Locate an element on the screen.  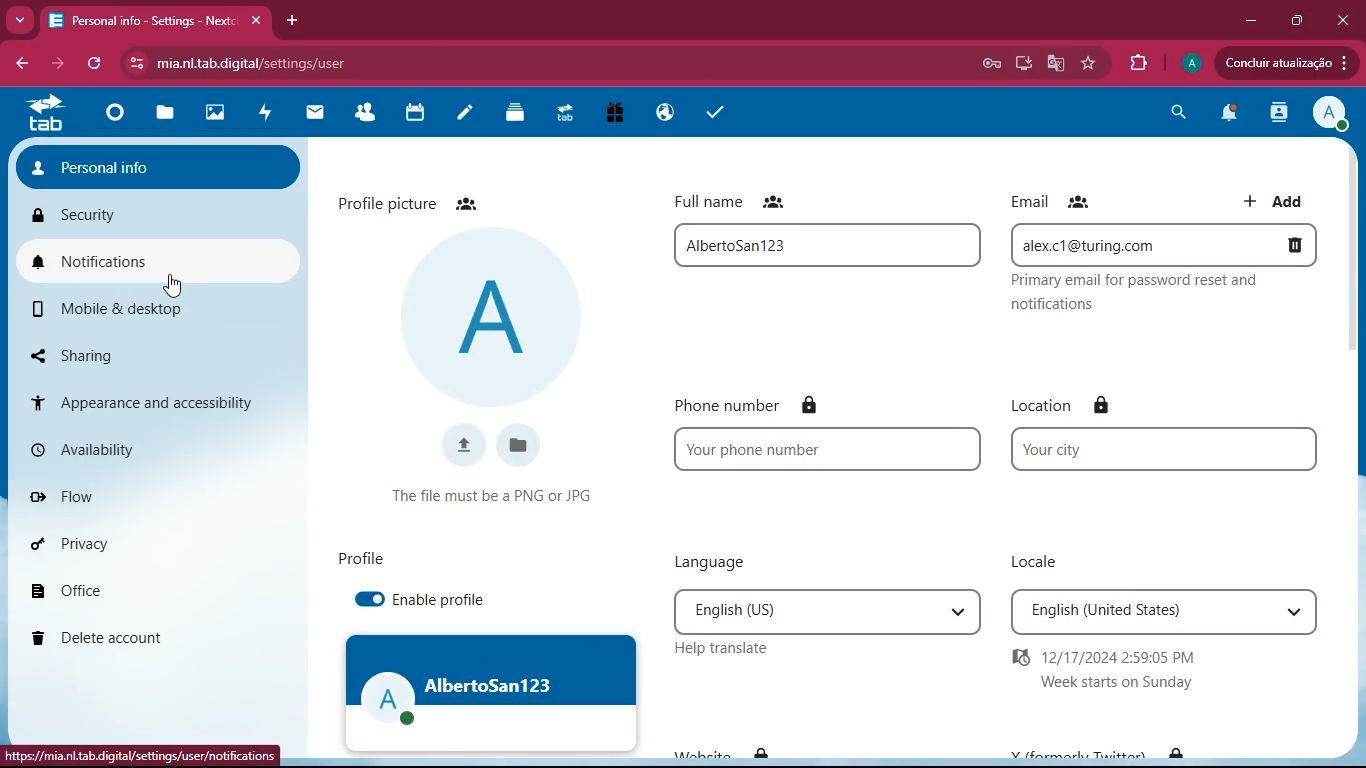
alex.c1@turing.com is located at coordinates (1164, 245).